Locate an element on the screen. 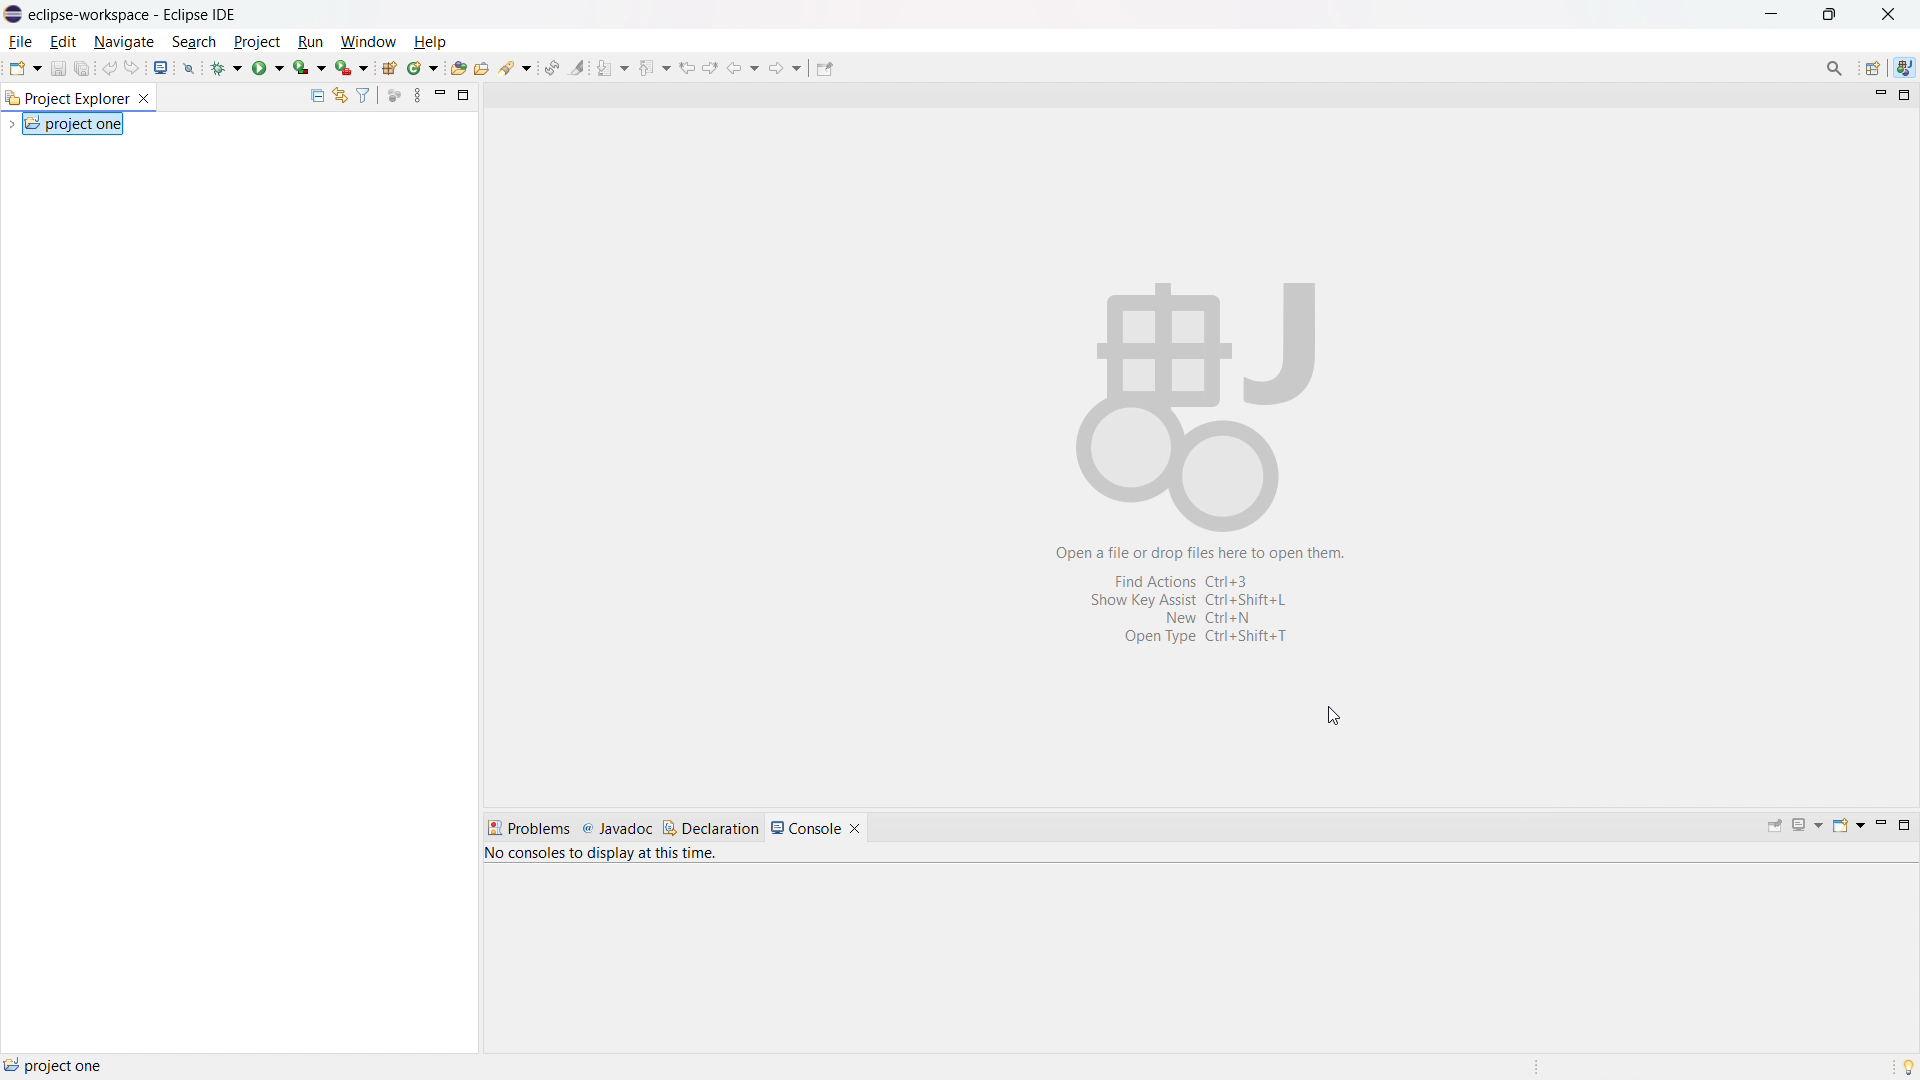 The height and width of the screenshot is (1080, 1920). collapse all is located at coordinates (316, 95).